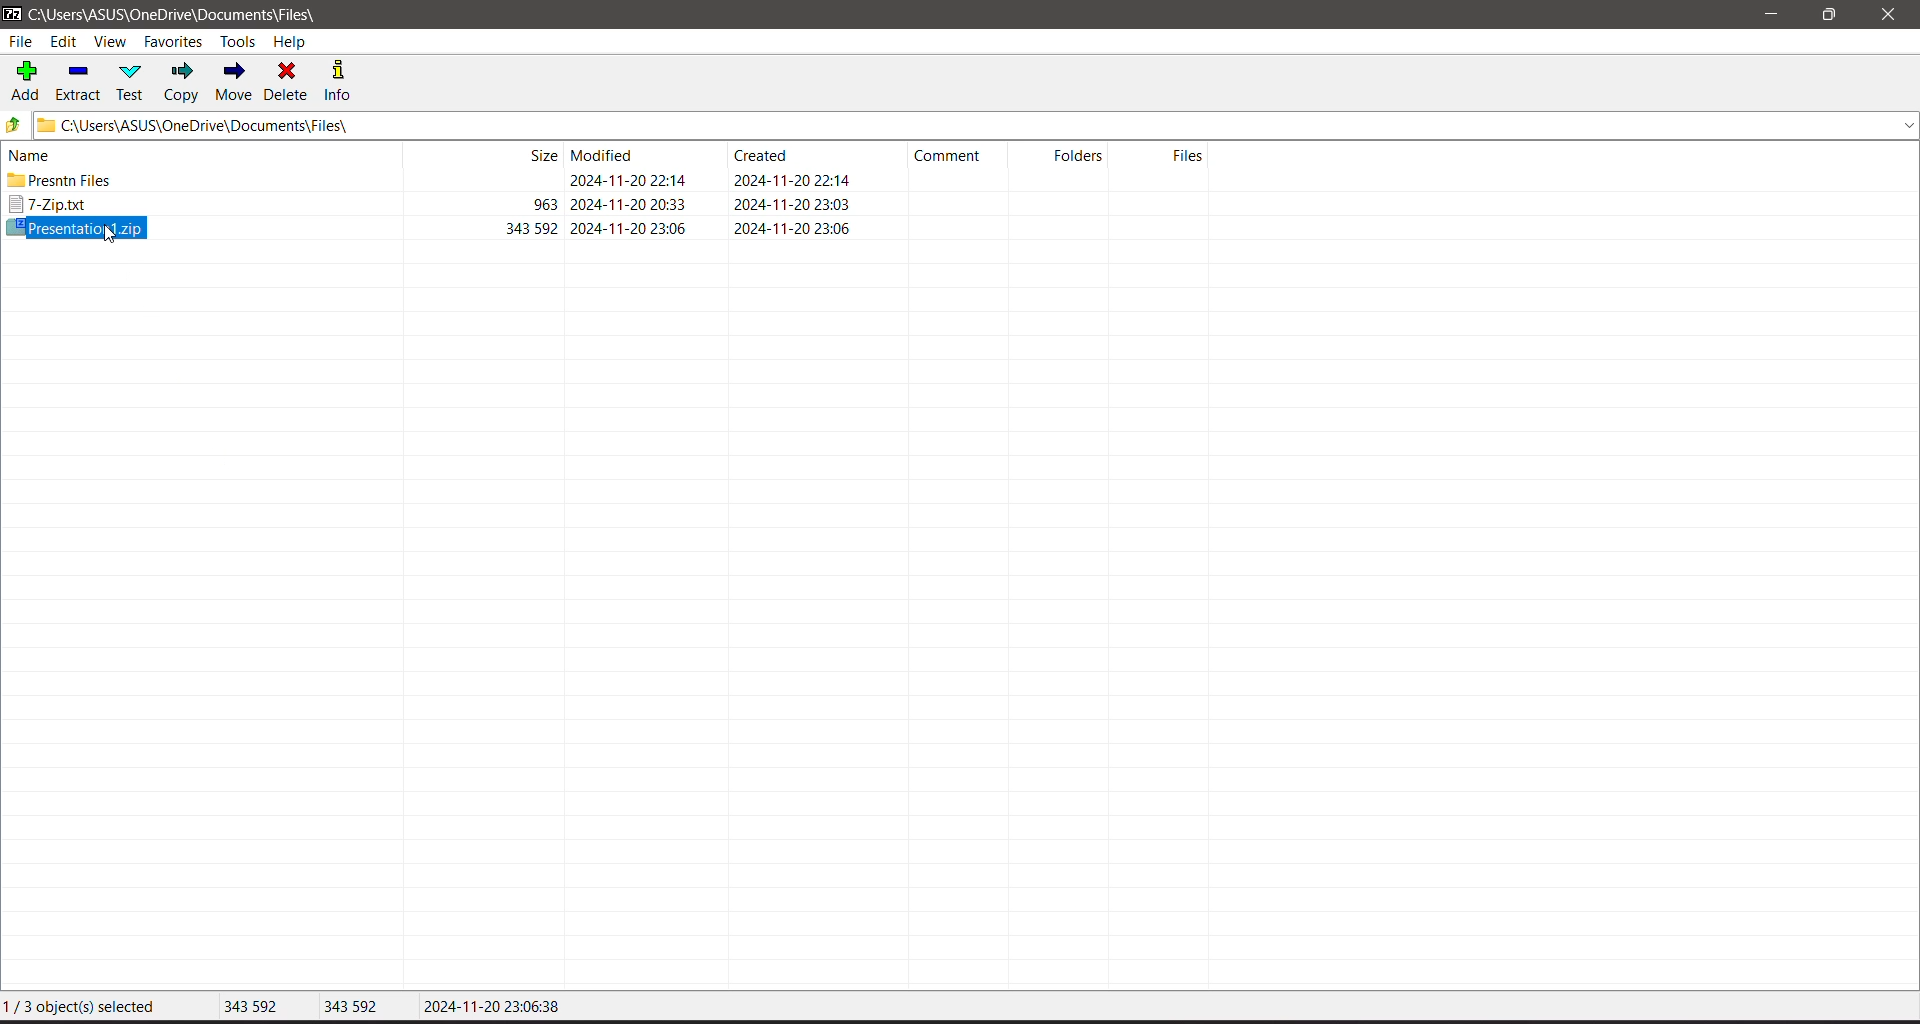 This screenshot has width=1920, height=1024. I want to click on 7-Zip, so click(434, 206).